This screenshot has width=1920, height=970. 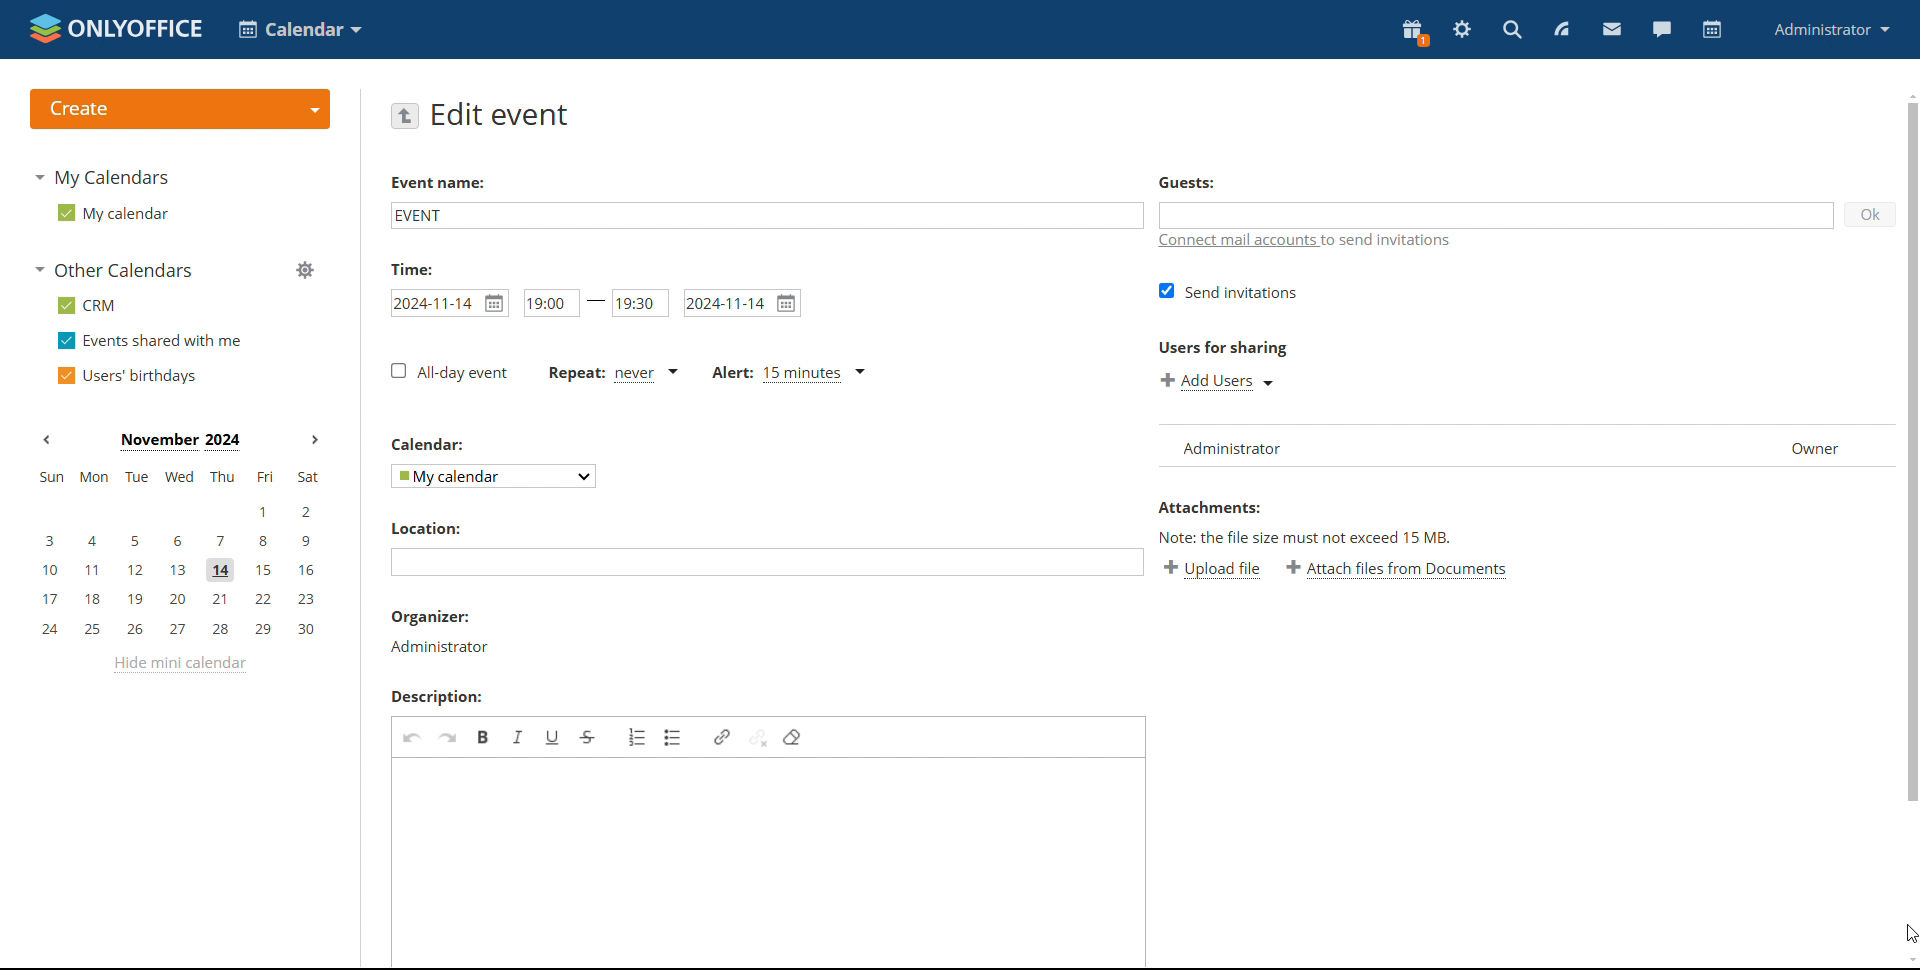 I want to click on users' birthdays, so click(x=124, y=376).